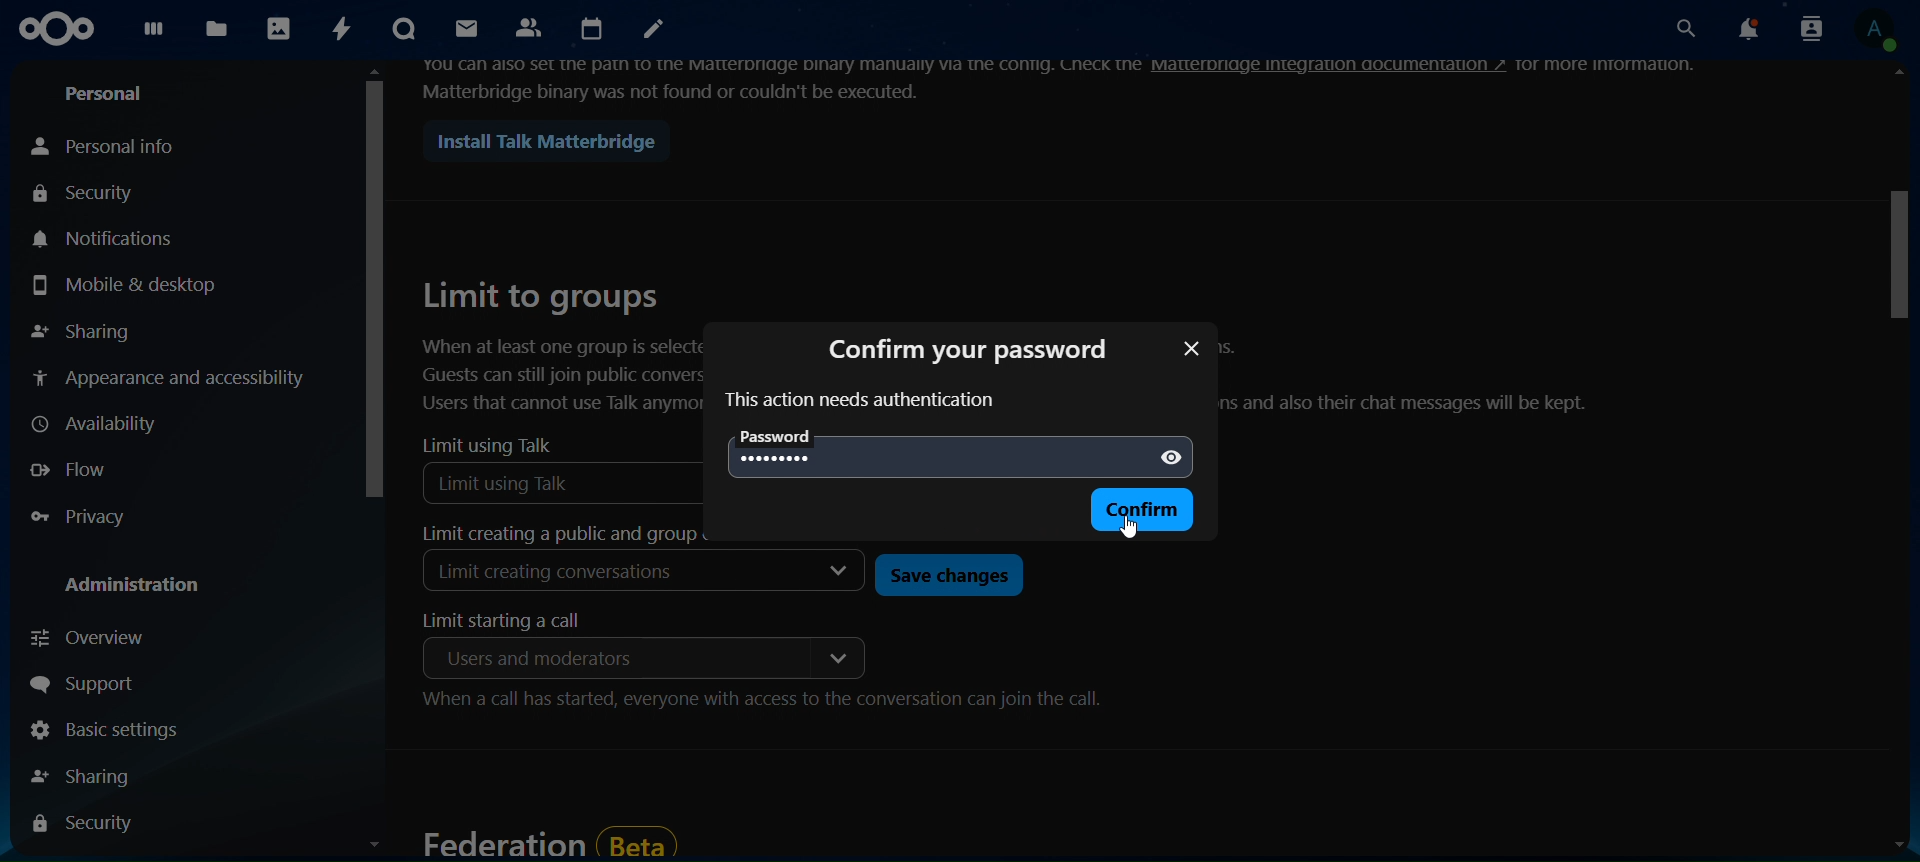 The image size is (1920, 862). Describe the element at coordinates (860, 401) in the screenshot. I see `text` at that location.